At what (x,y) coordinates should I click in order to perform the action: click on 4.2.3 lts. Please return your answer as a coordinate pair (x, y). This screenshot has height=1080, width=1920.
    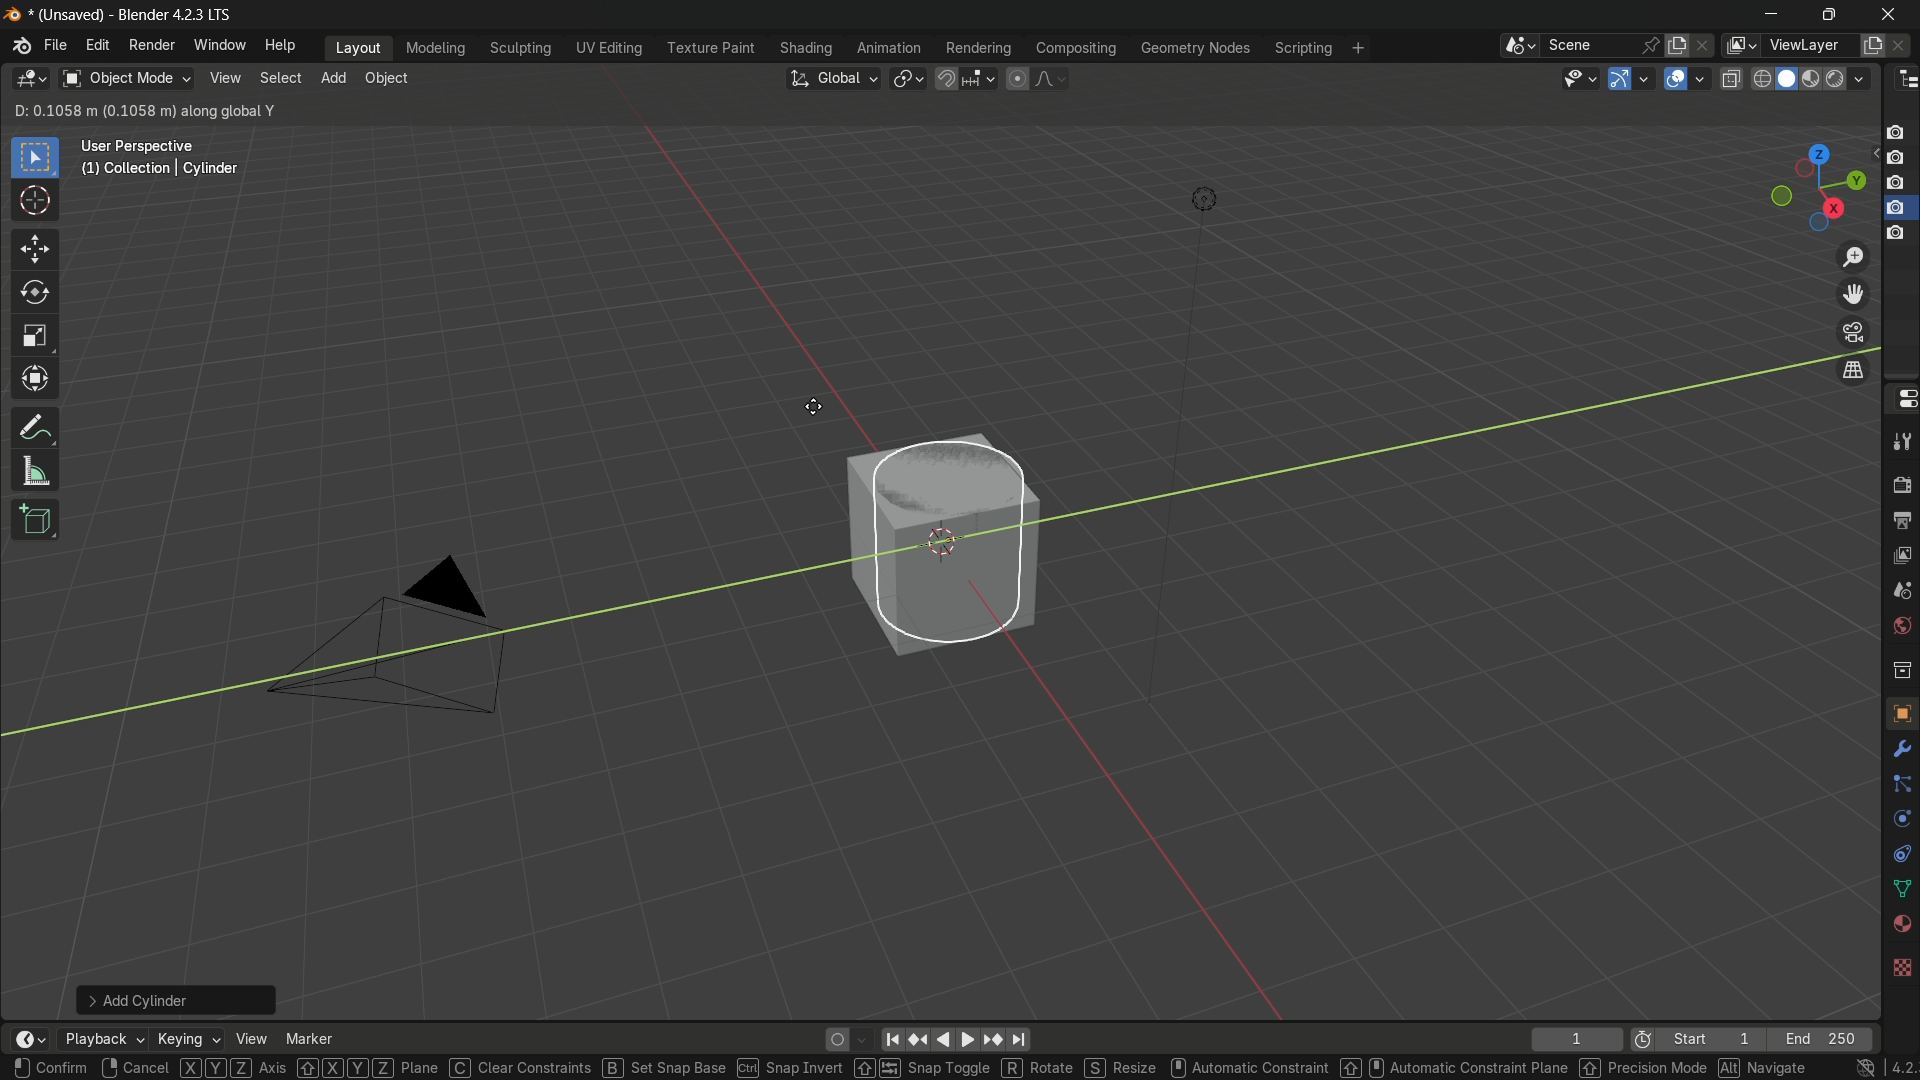
    Looking at the image, I should click on (1871, 1068).